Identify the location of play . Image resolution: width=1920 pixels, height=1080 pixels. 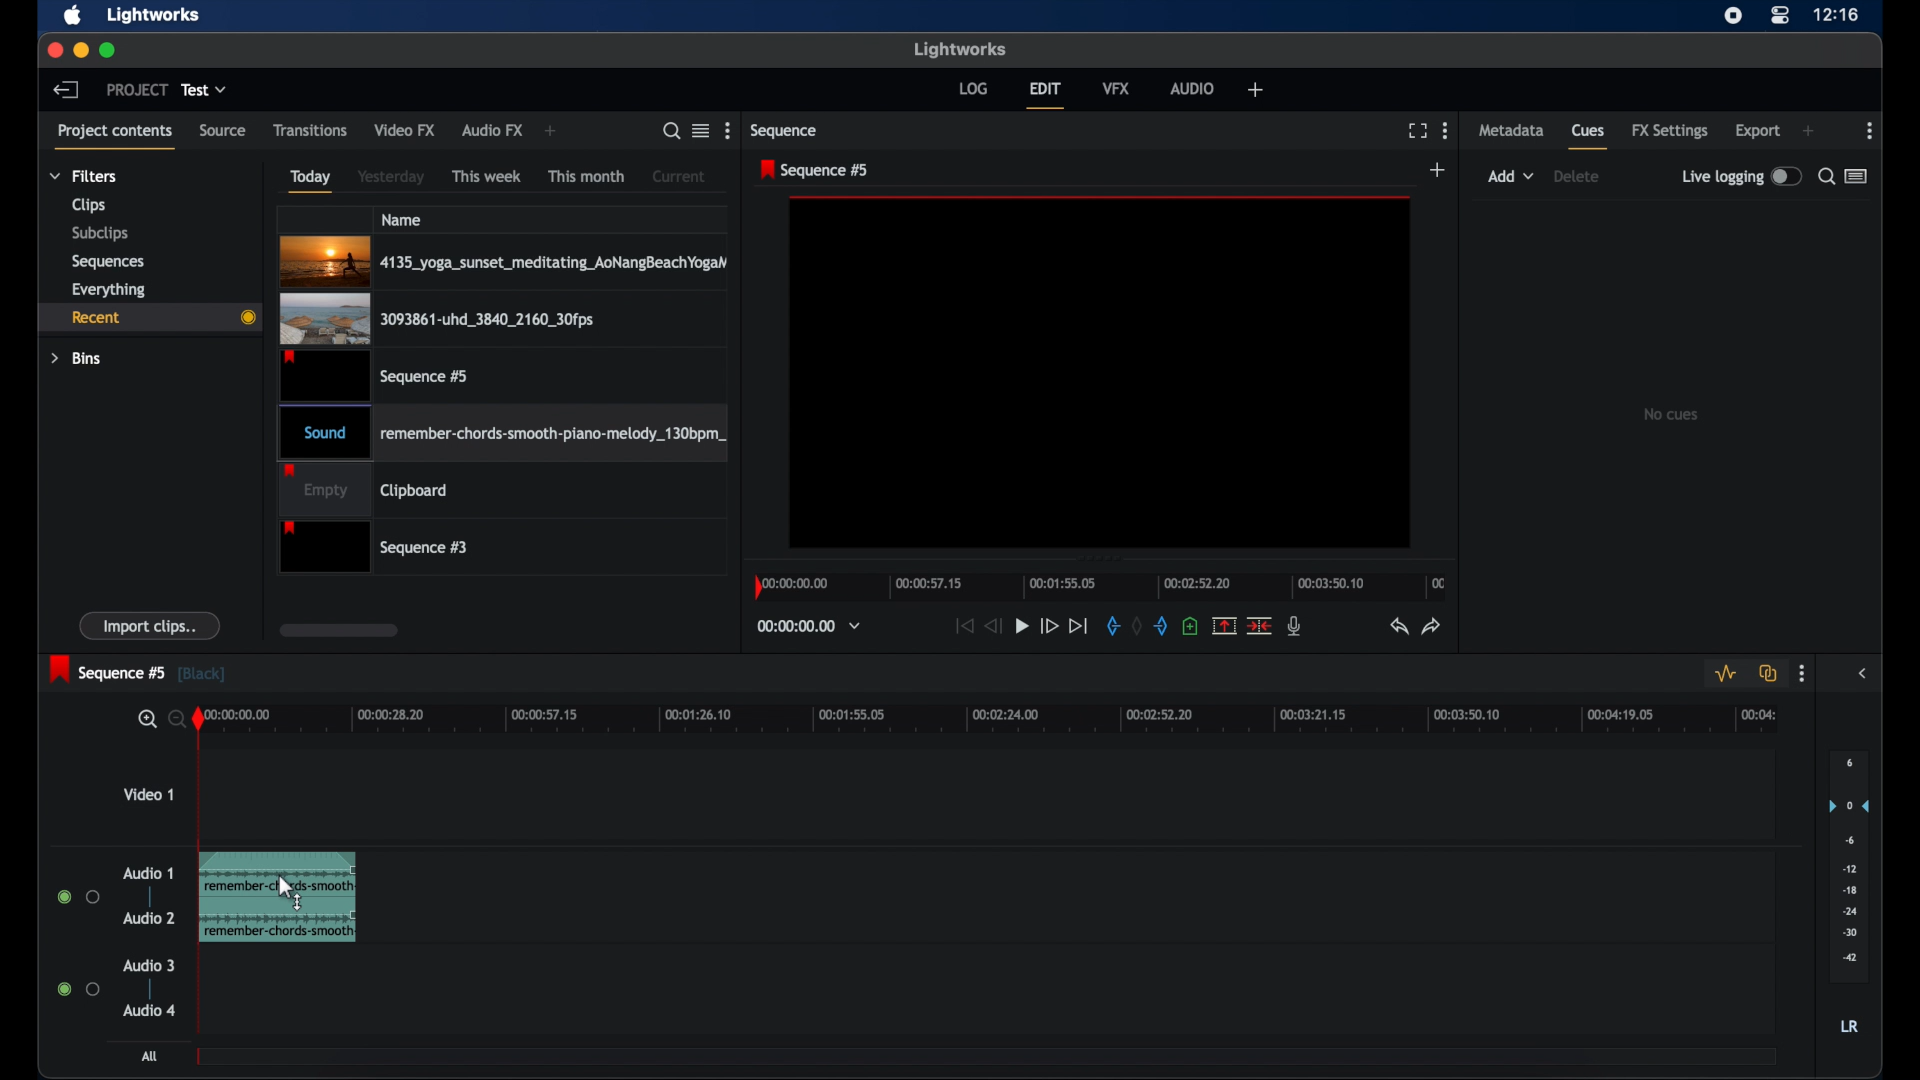
(1022, 627).